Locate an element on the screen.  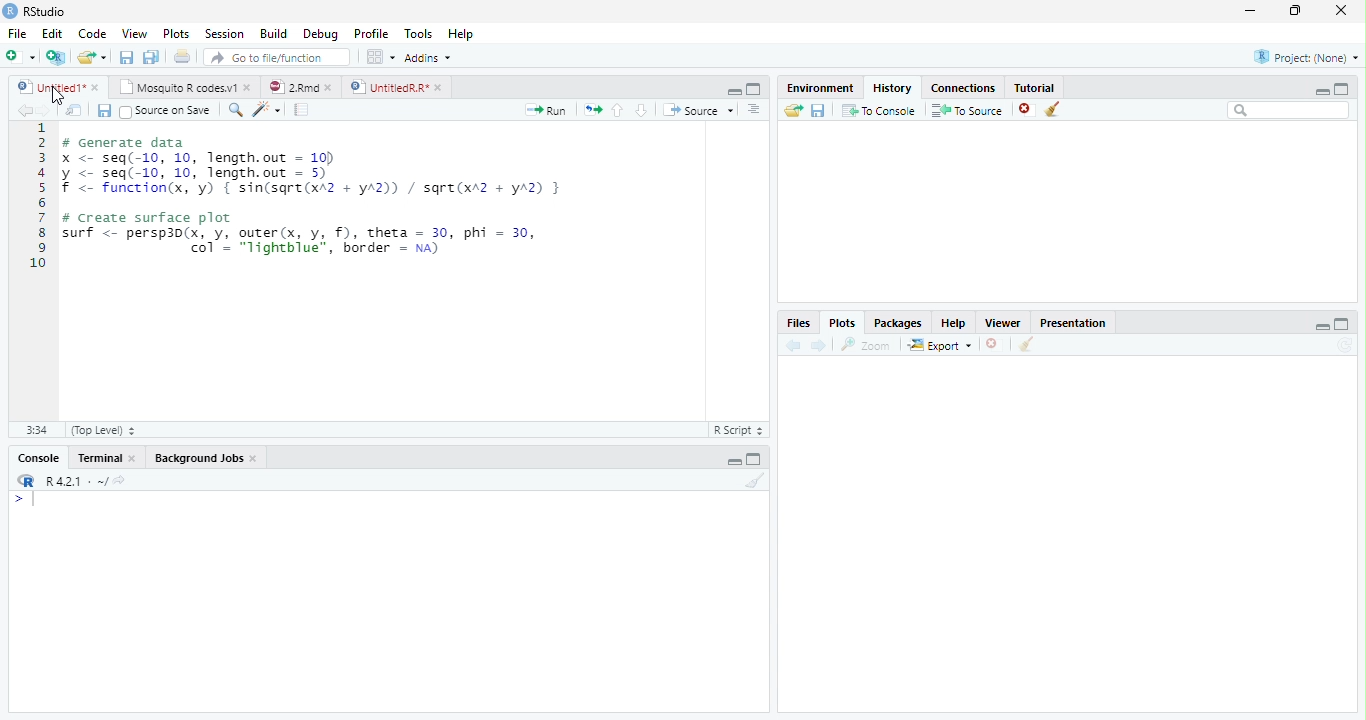
Go to next section/chunk is located at coordinates (641, 109).